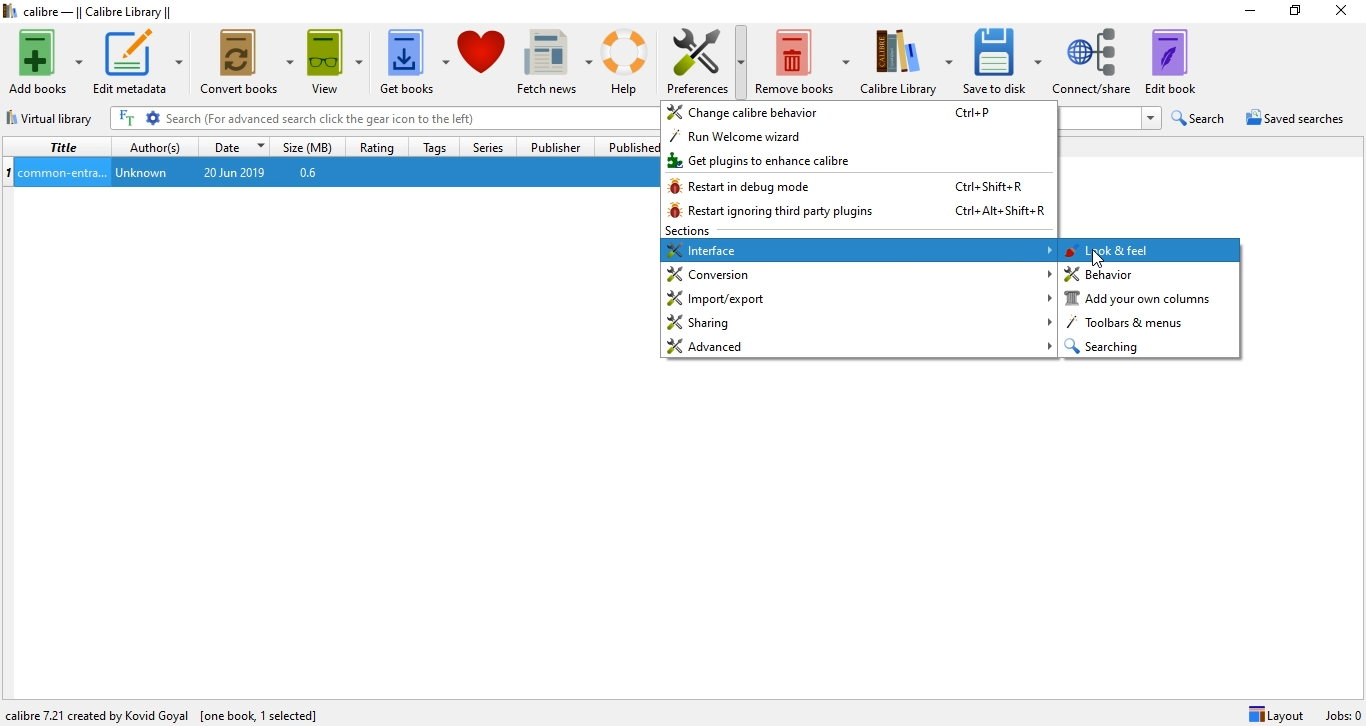 The width and height of the screenshot is (1366, 726). What do you see at coordinates (1095, 59) in the screenshot?
I see `Convert/share` at bounding box center [1095, 59].